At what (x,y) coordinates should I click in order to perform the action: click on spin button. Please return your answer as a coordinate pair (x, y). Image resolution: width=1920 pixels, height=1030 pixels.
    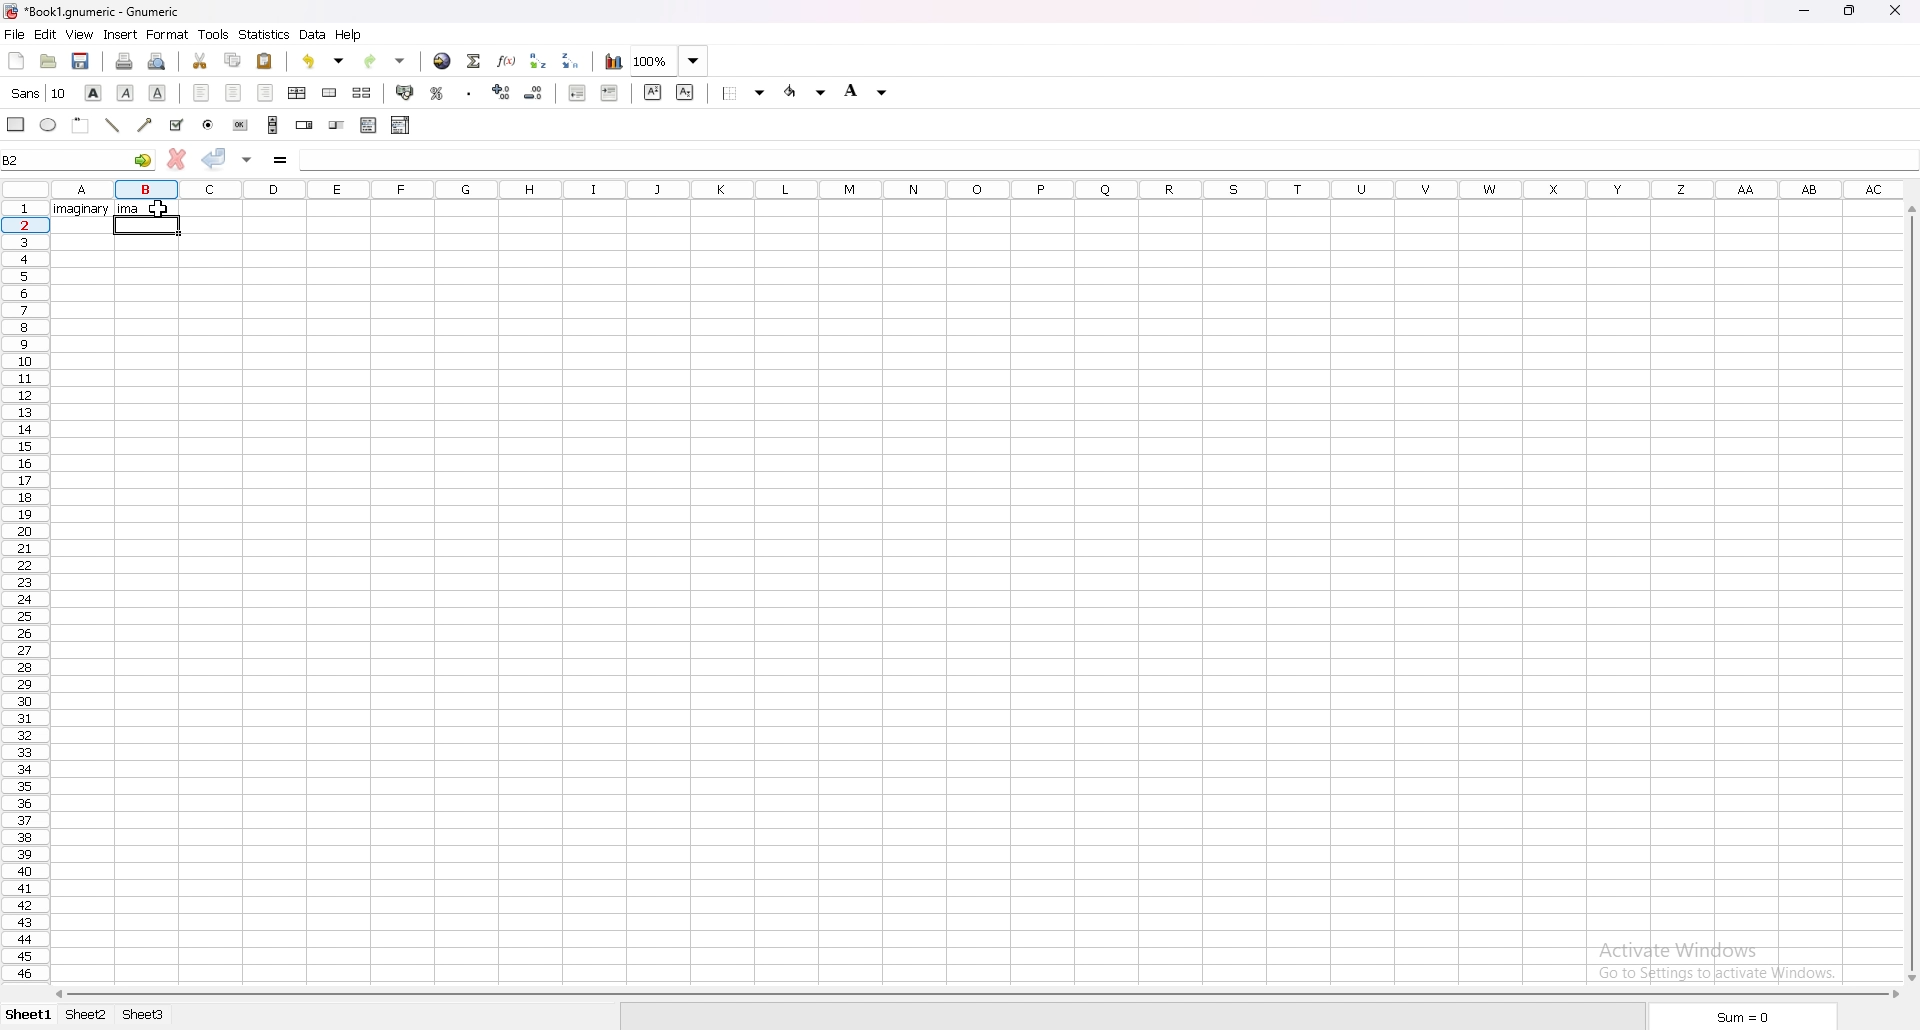
    Looking at the image, I should click on (305, 125).